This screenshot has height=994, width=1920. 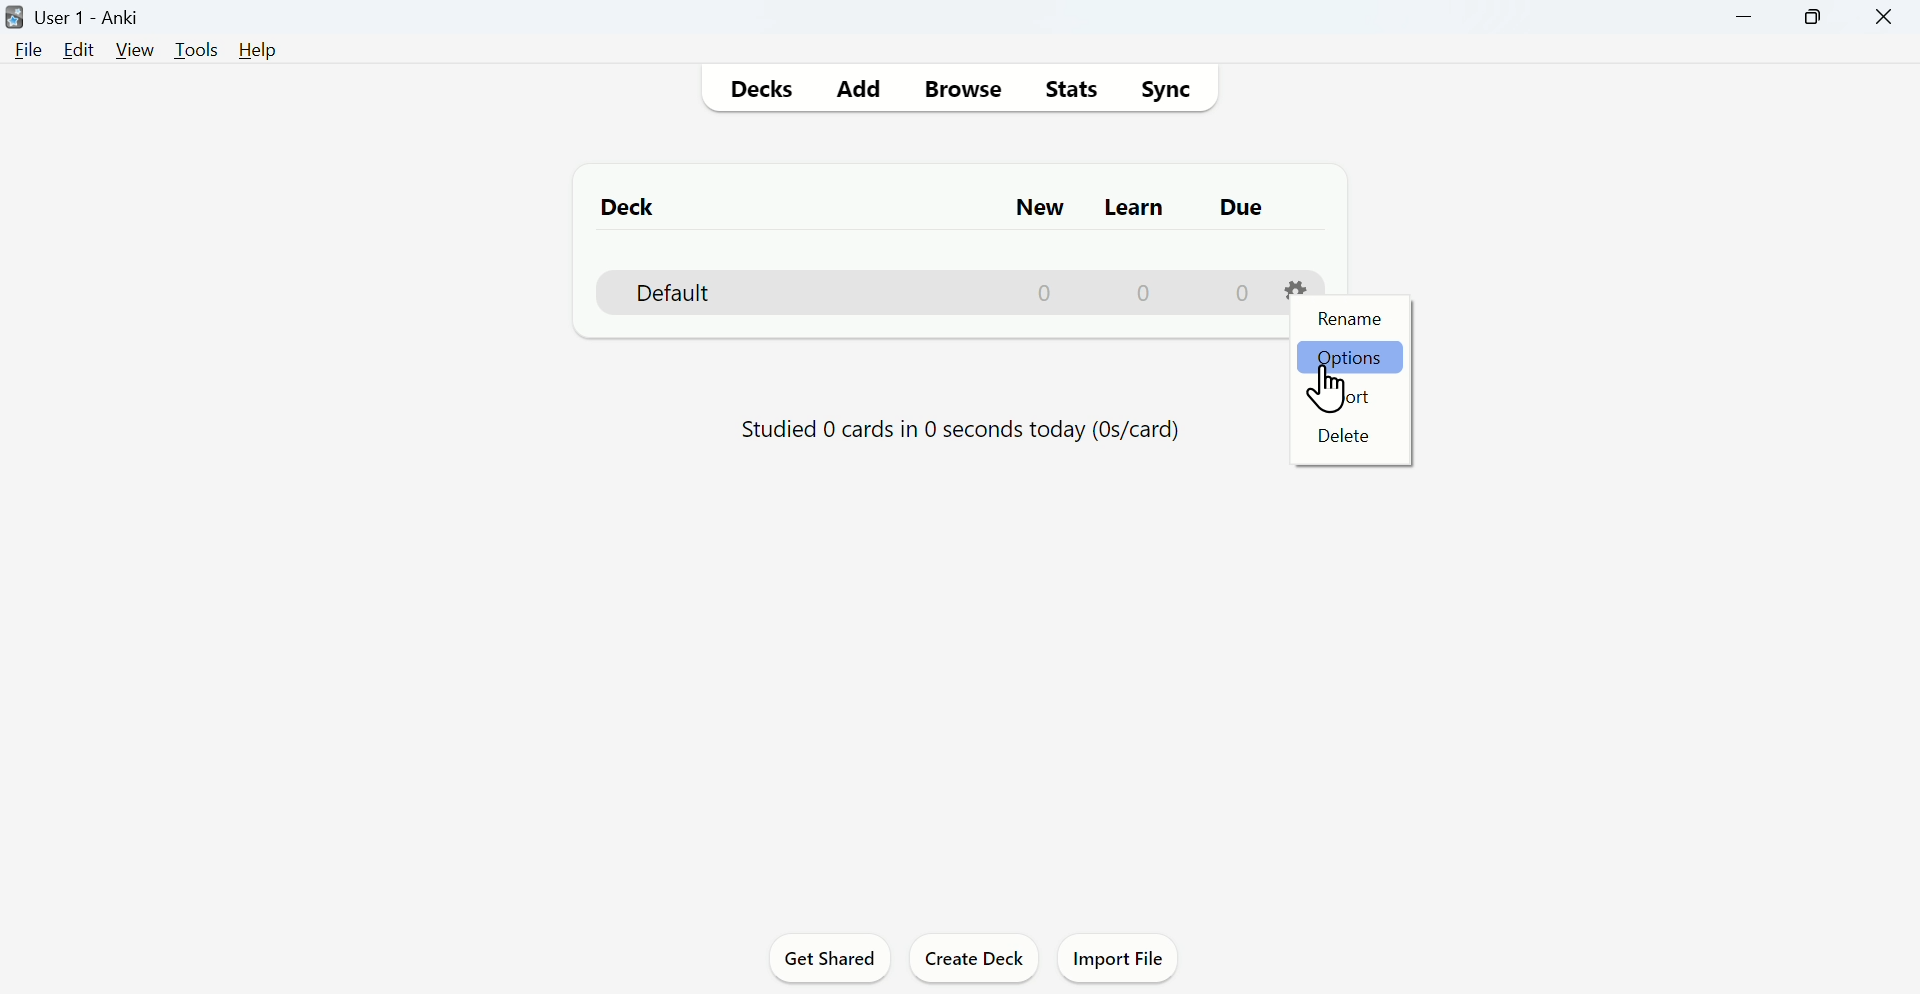 I want to click on Help, so click(x=258, y=50).